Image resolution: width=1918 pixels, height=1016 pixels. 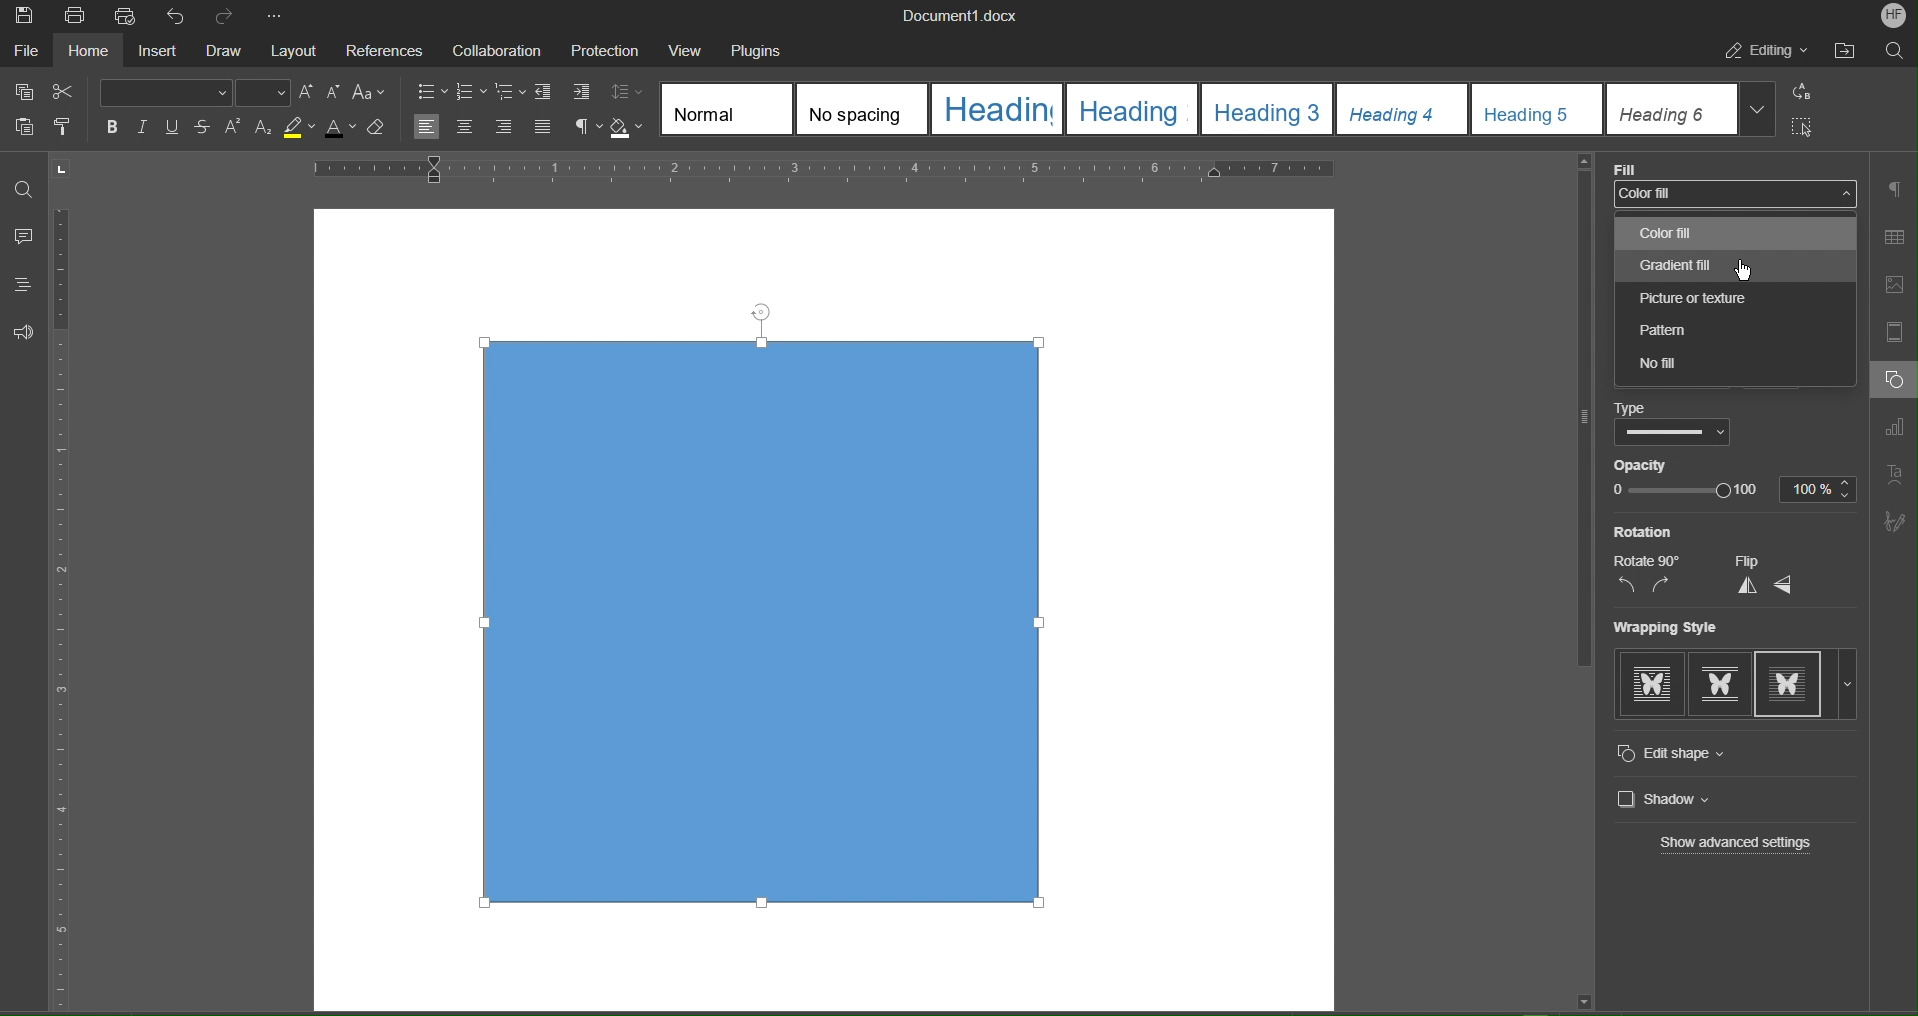 What do you see at coordinates (370, 93) in the screenshot?
I see `Shift font case` at bounding box center [370, 93].